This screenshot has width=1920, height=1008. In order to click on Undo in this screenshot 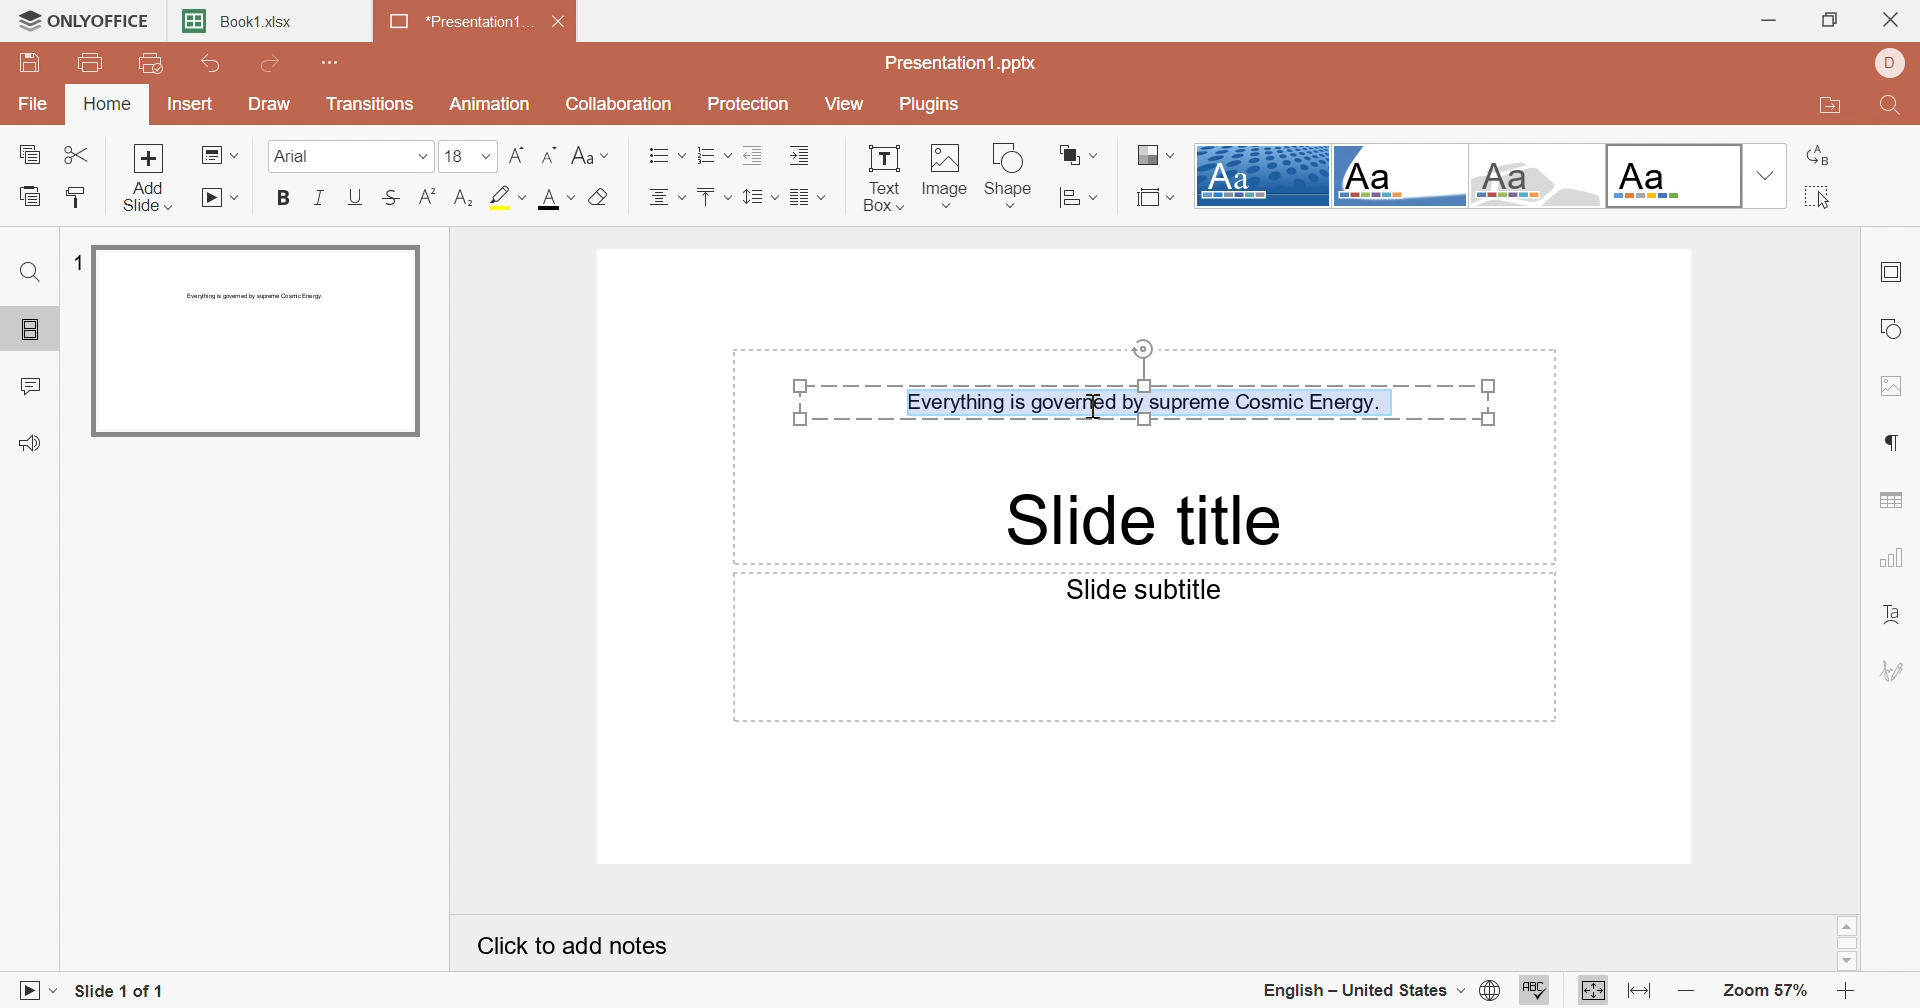, I will do `click(213, 65)`.